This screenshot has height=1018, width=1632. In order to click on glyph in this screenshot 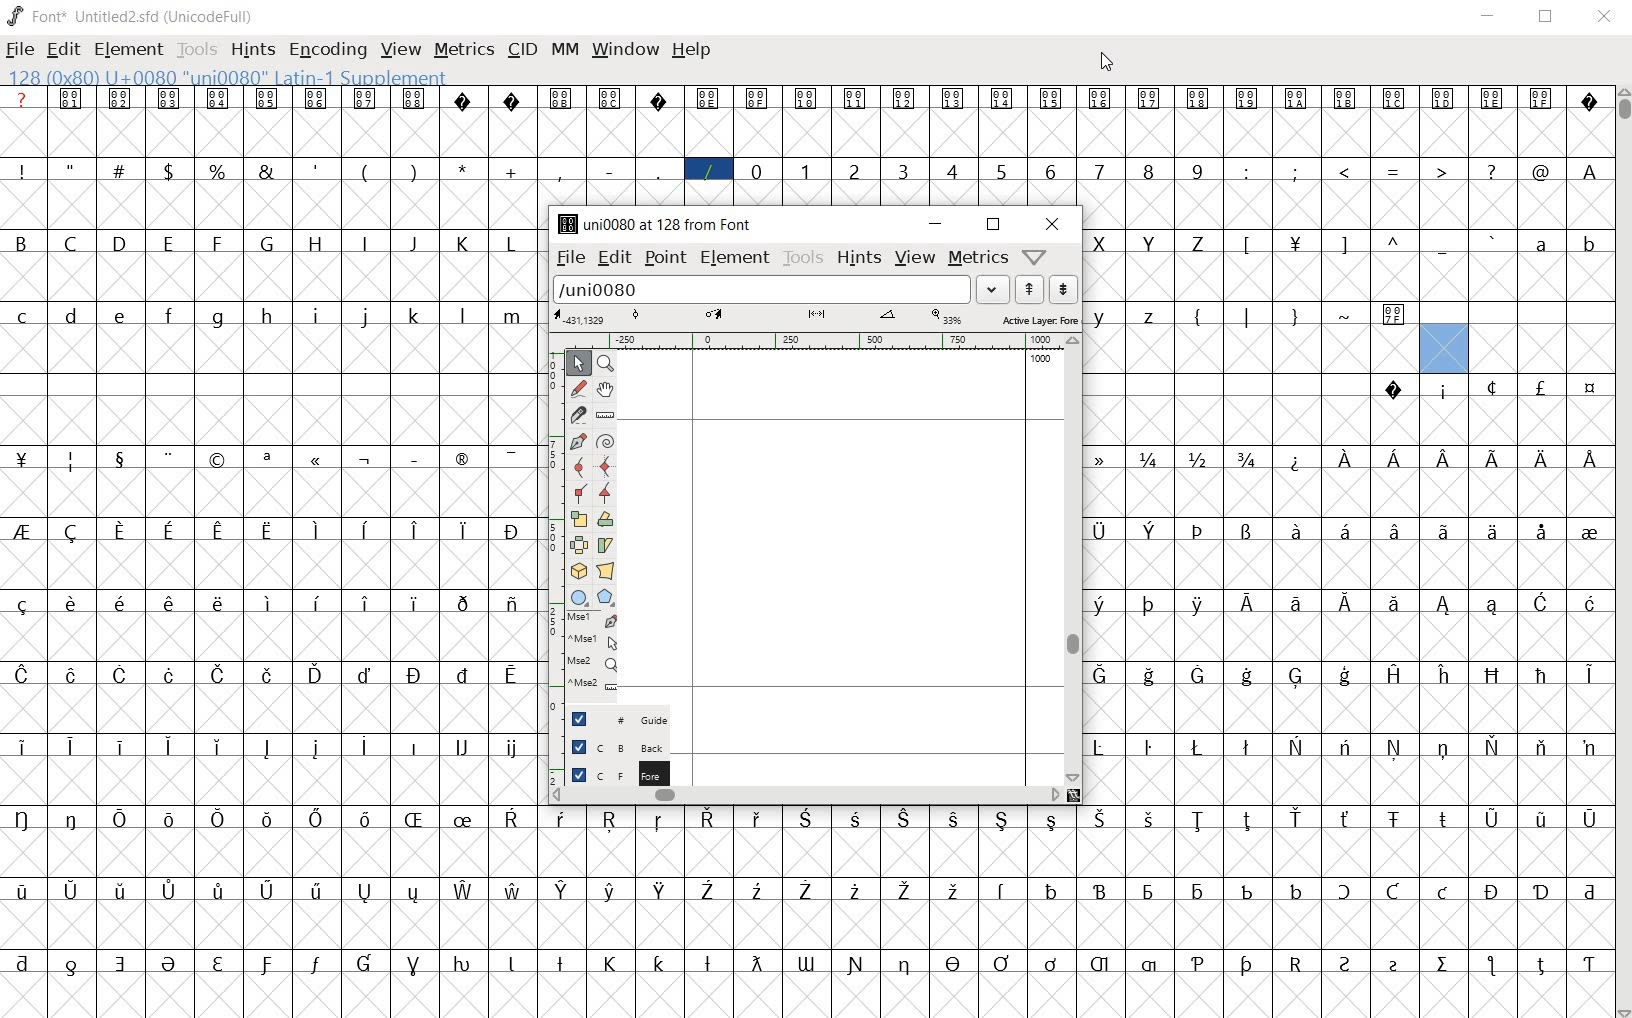, I will do `click(365, 530)`.